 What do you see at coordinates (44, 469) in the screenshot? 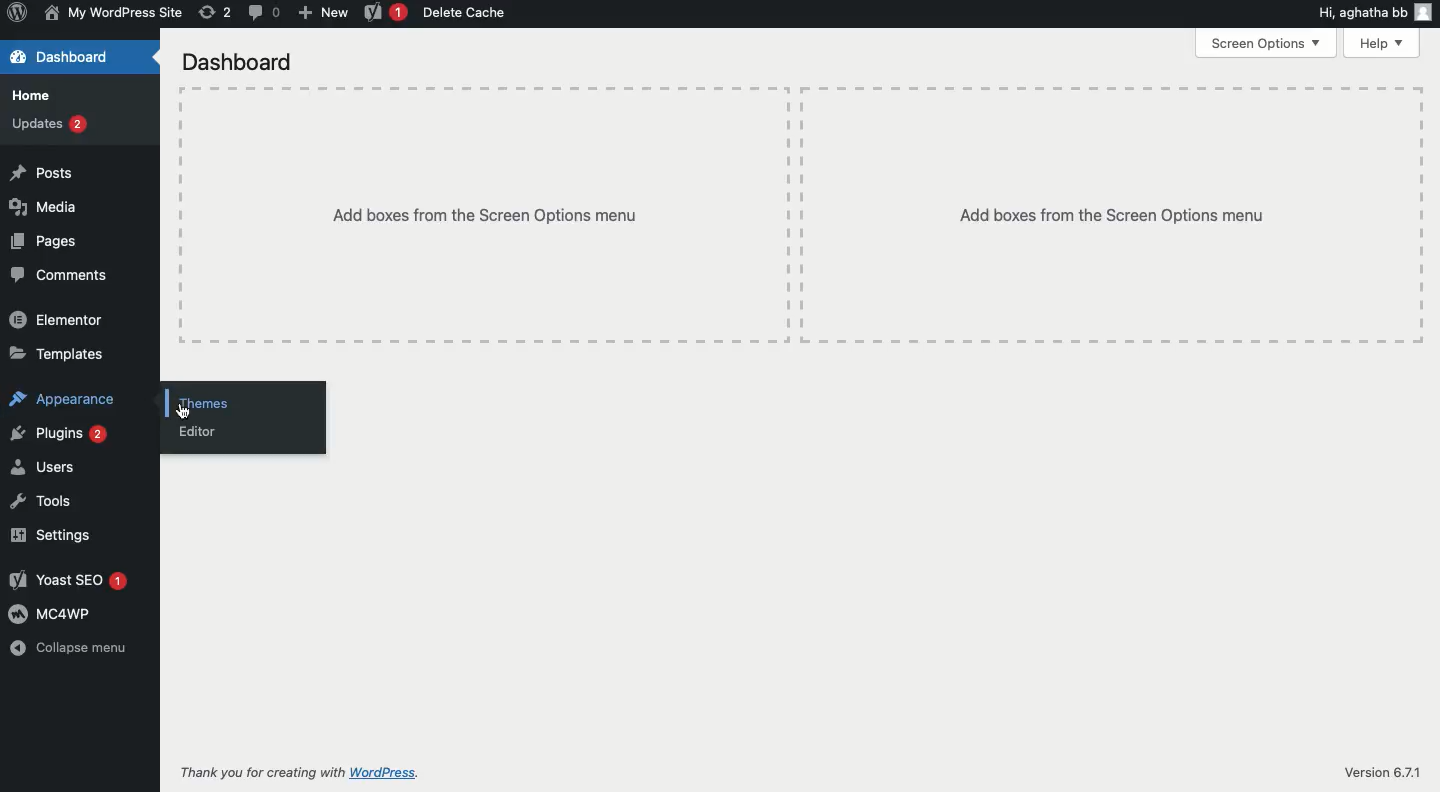
I see `Users` at bounding box center [44, 469].